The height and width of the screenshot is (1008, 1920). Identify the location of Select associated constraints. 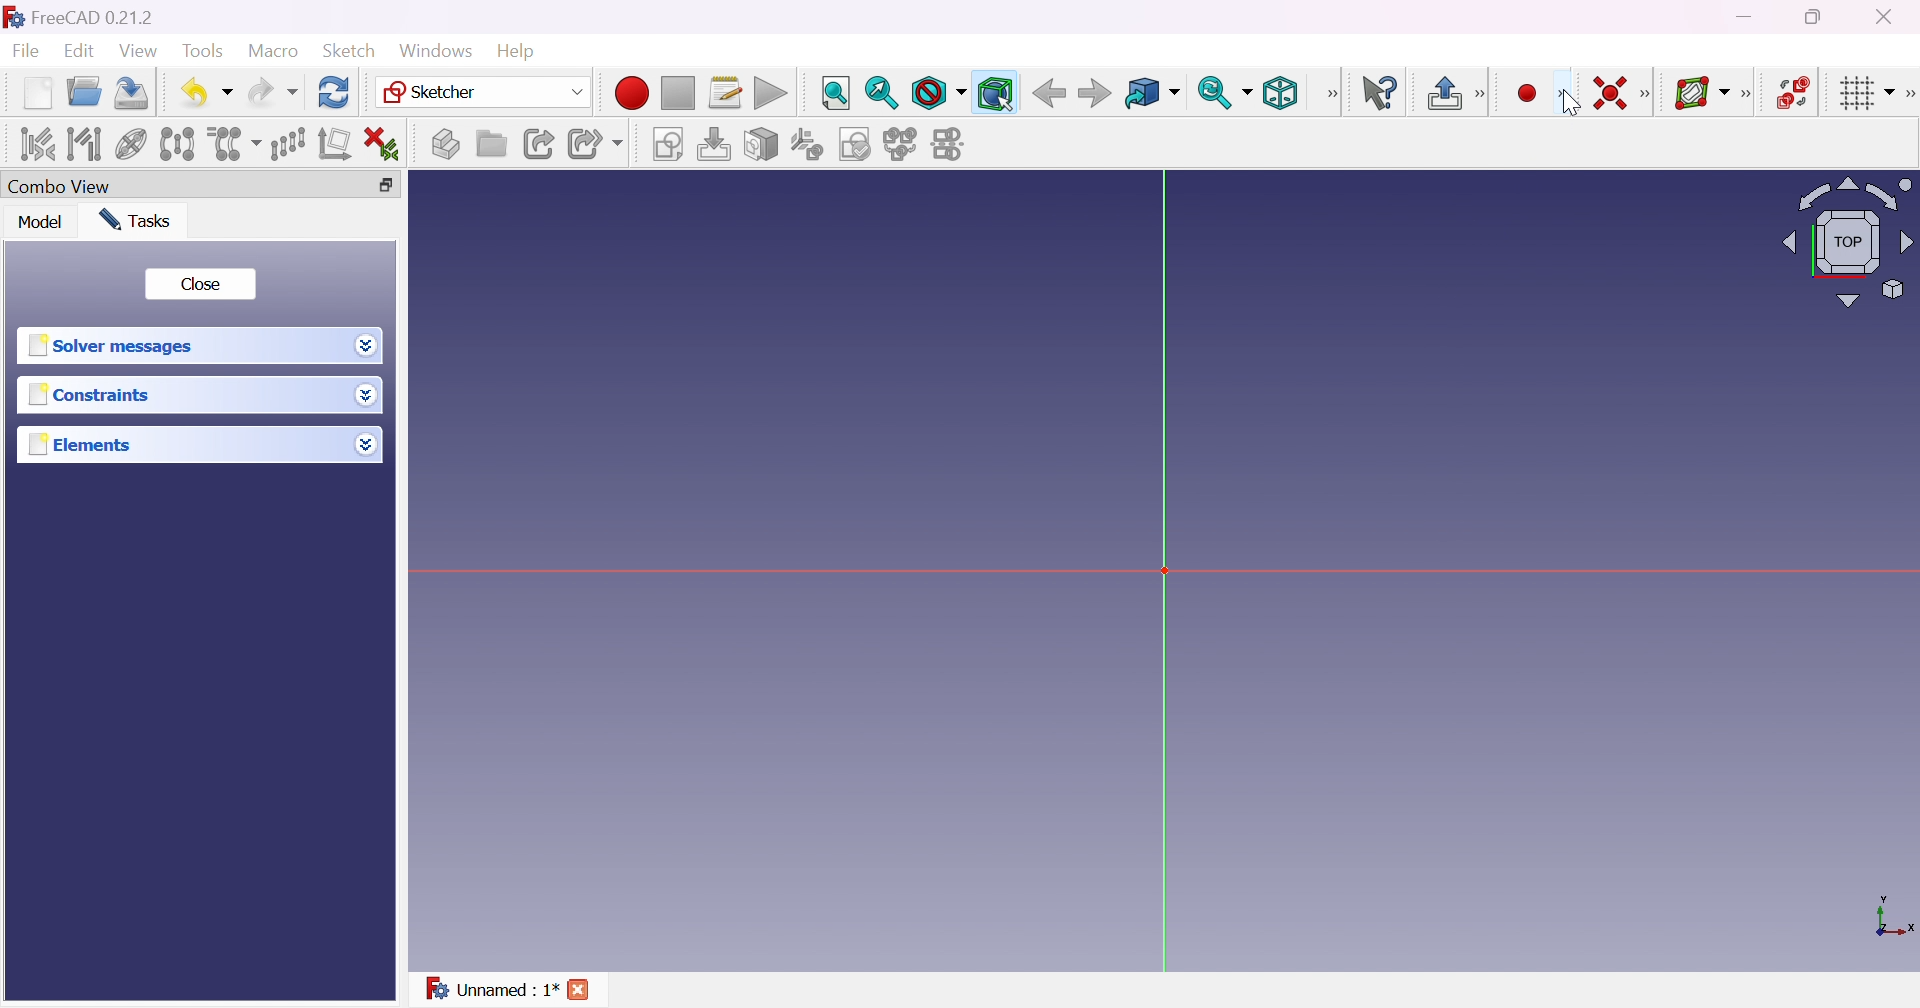
(37, 143).